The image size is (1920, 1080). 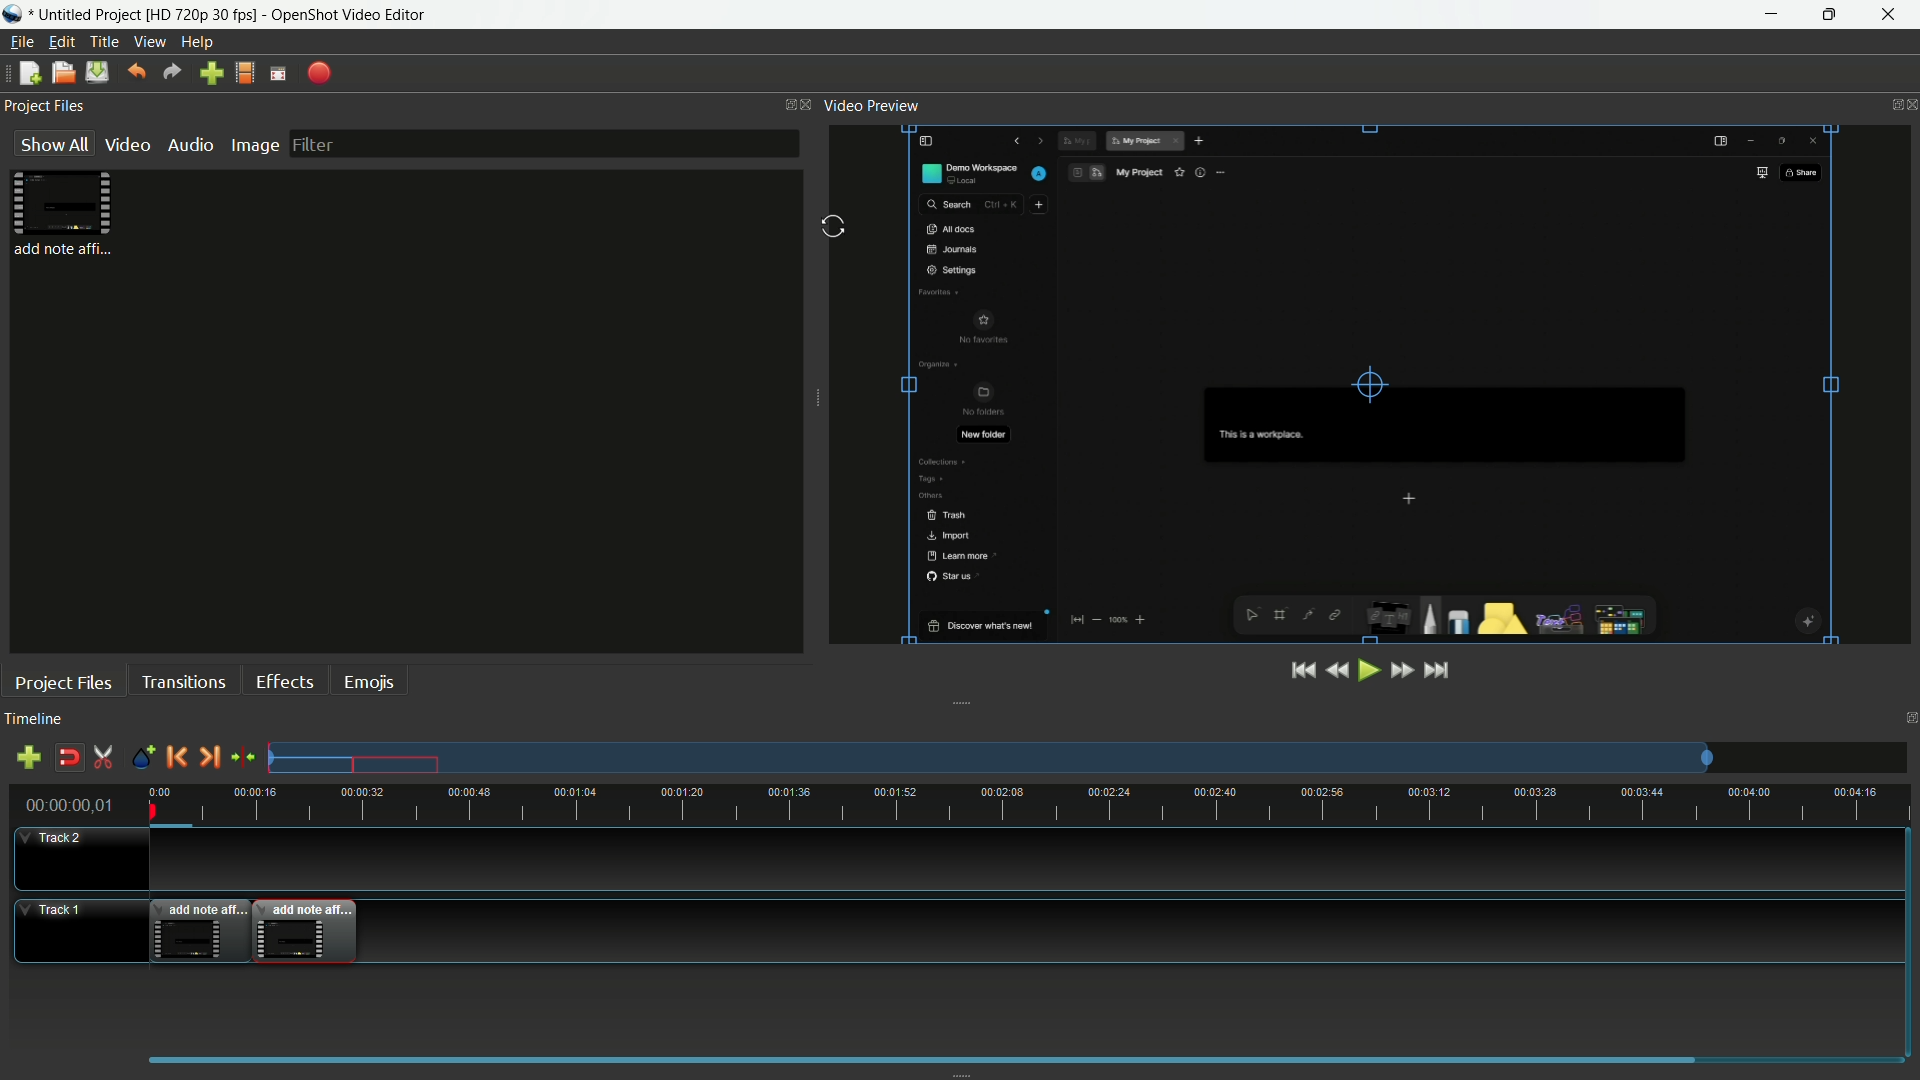 What do you see at coordinates (125, 145) in the screenshot?
I see `video` at bounding box center [125, 145].